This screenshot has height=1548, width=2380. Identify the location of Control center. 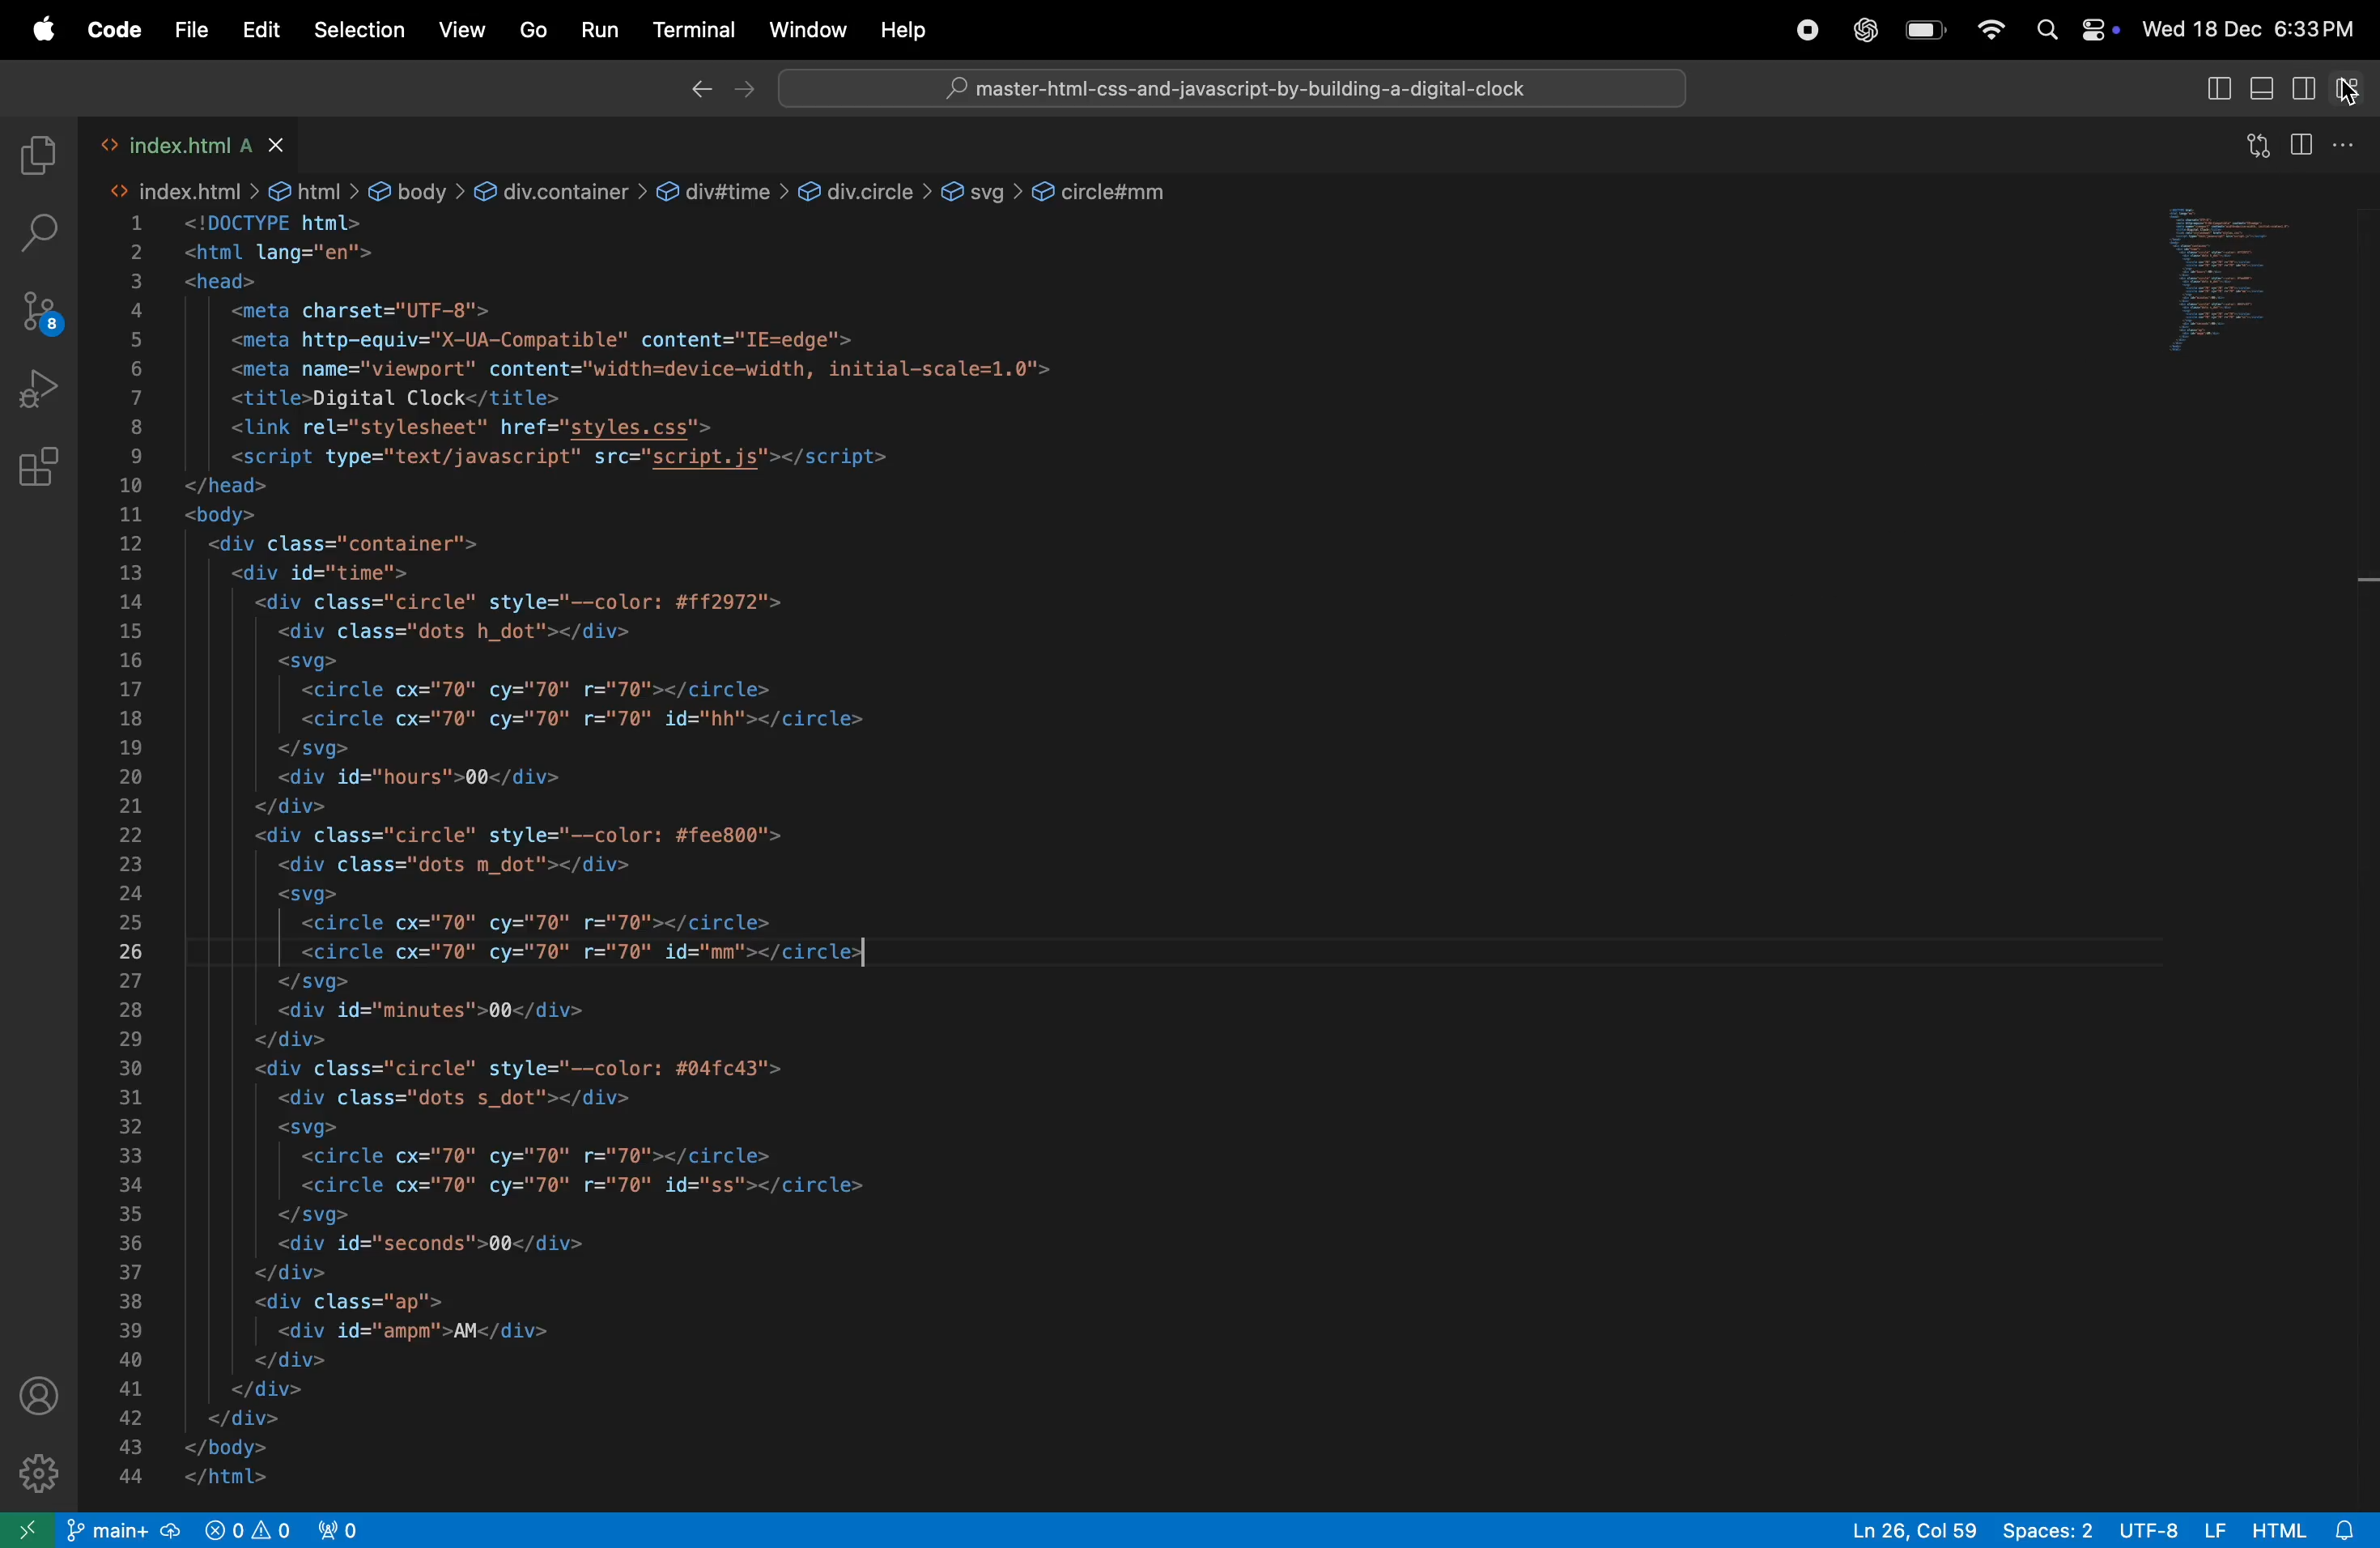
(2098, 31).